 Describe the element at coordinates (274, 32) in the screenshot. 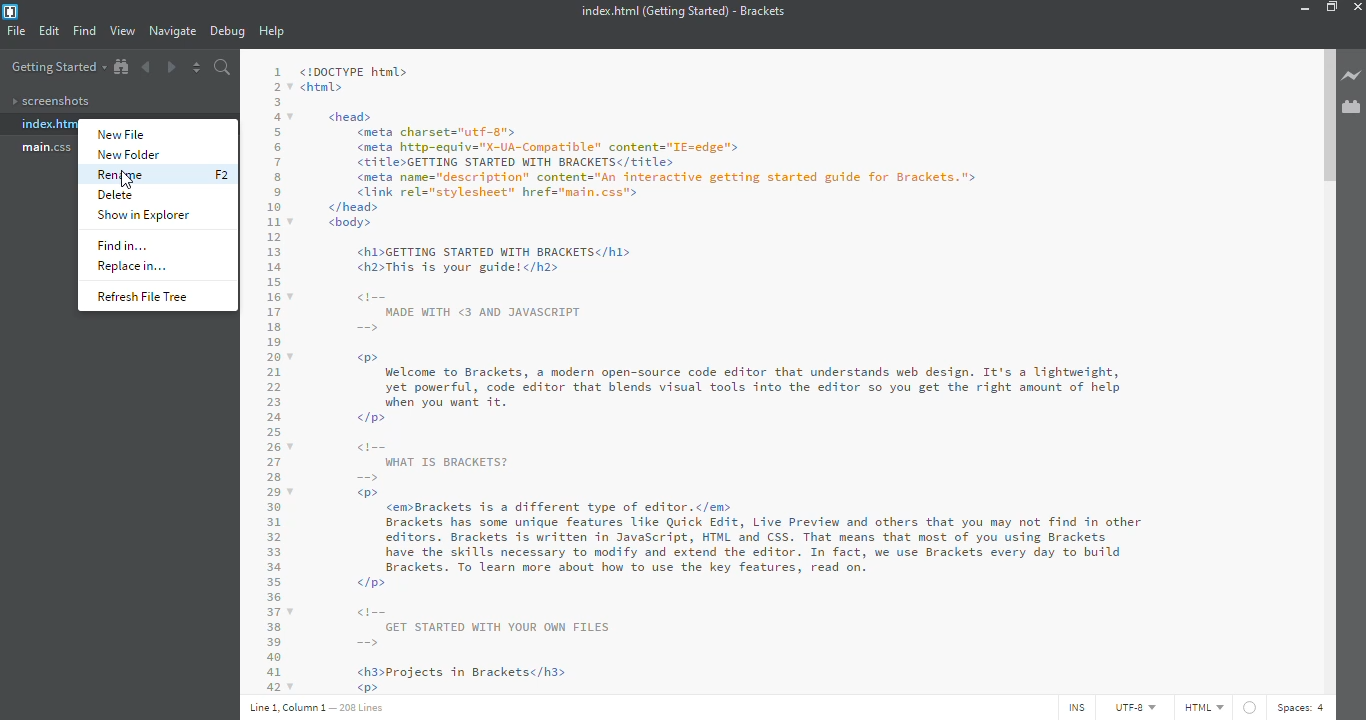

I see `help` at that location.